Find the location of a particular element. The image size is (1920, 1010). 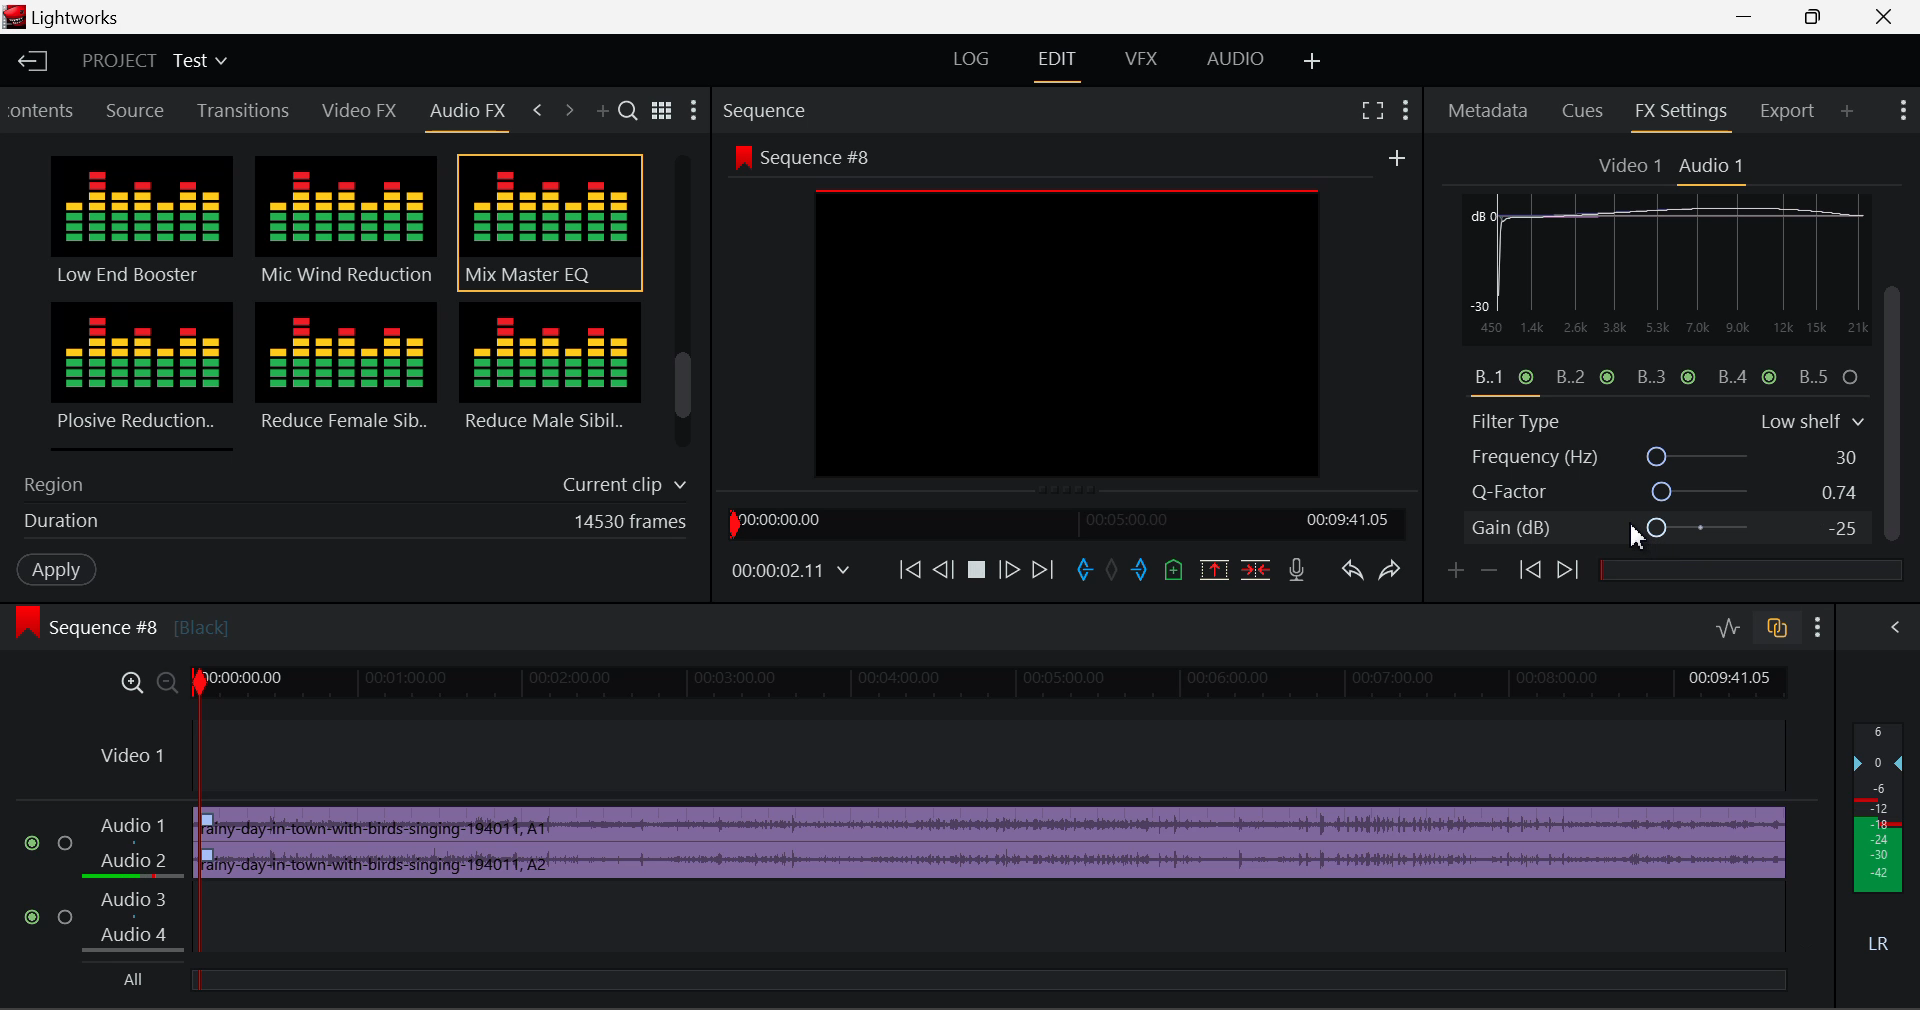

preview is located at coordinates (1069, 335).